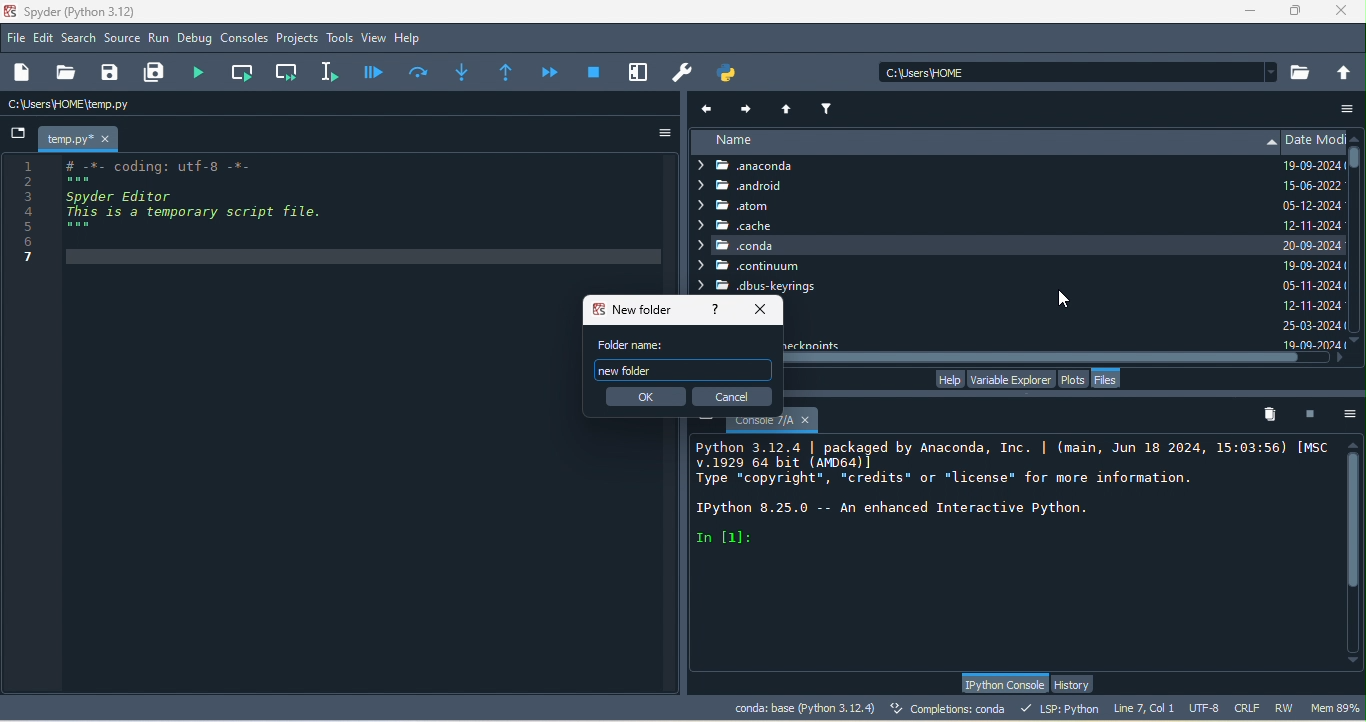 This screenshot has width=1366, height=722. What do you see at coordinates (1345, 71) in the screenshot?
I see `change to parent directory` at bounding box center [1345, 71].